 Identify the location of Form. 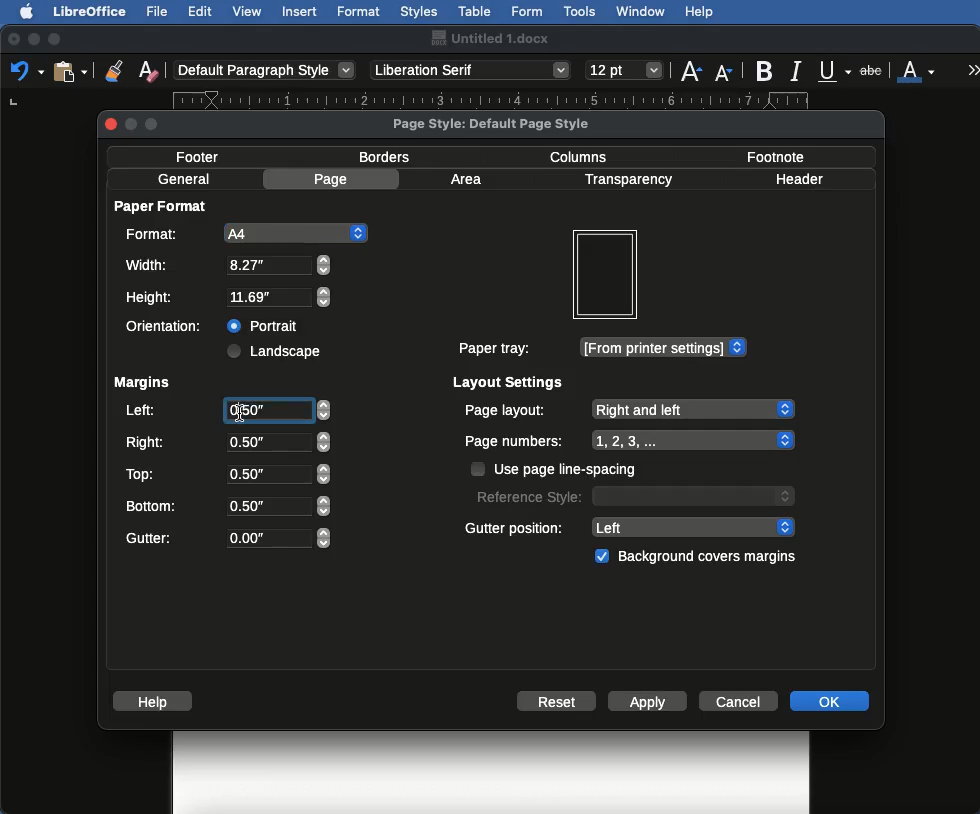
(527, 12).